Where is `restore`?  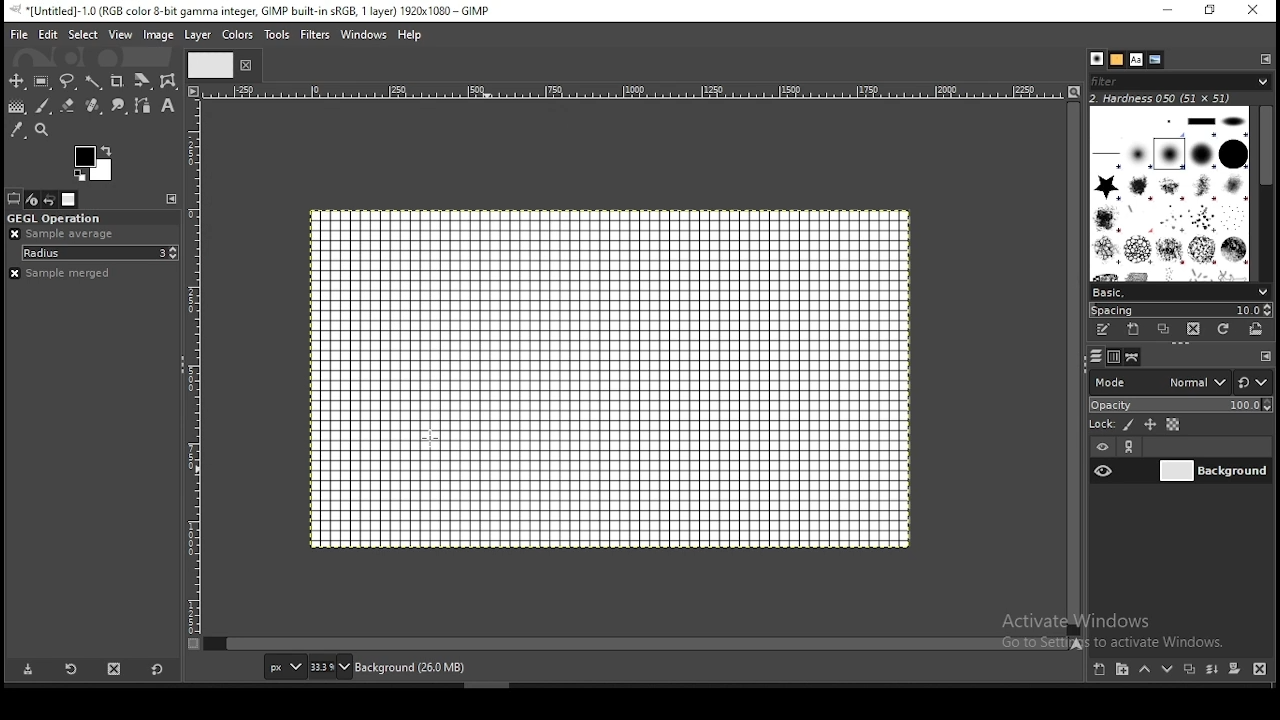
restore is located at coordinates (1213, 10).